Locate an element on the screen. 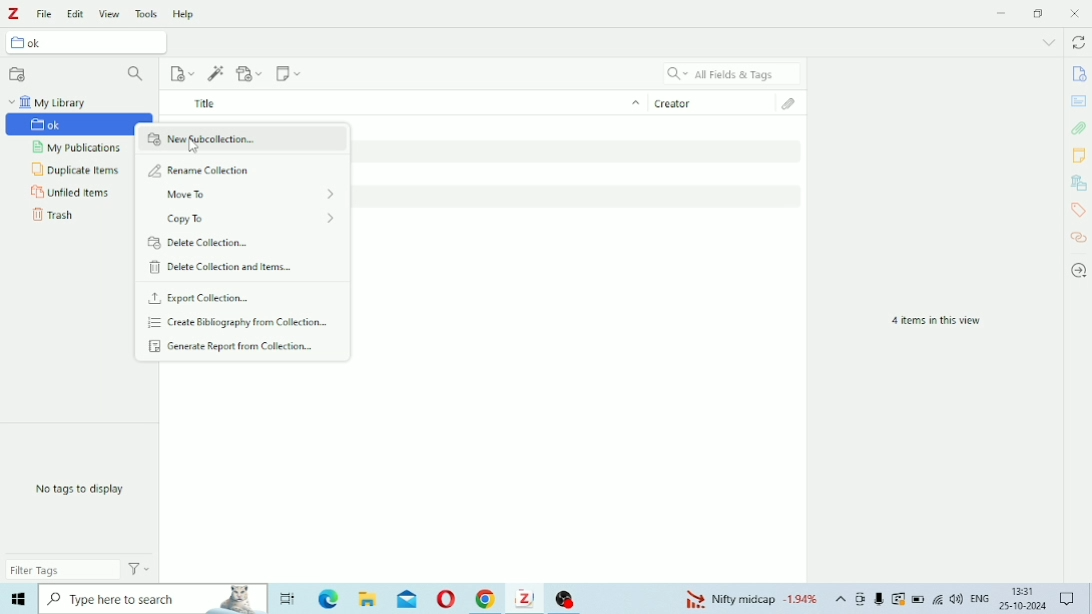 The image size is (1092, 614). Tags is located at coordinates (1078, 210).